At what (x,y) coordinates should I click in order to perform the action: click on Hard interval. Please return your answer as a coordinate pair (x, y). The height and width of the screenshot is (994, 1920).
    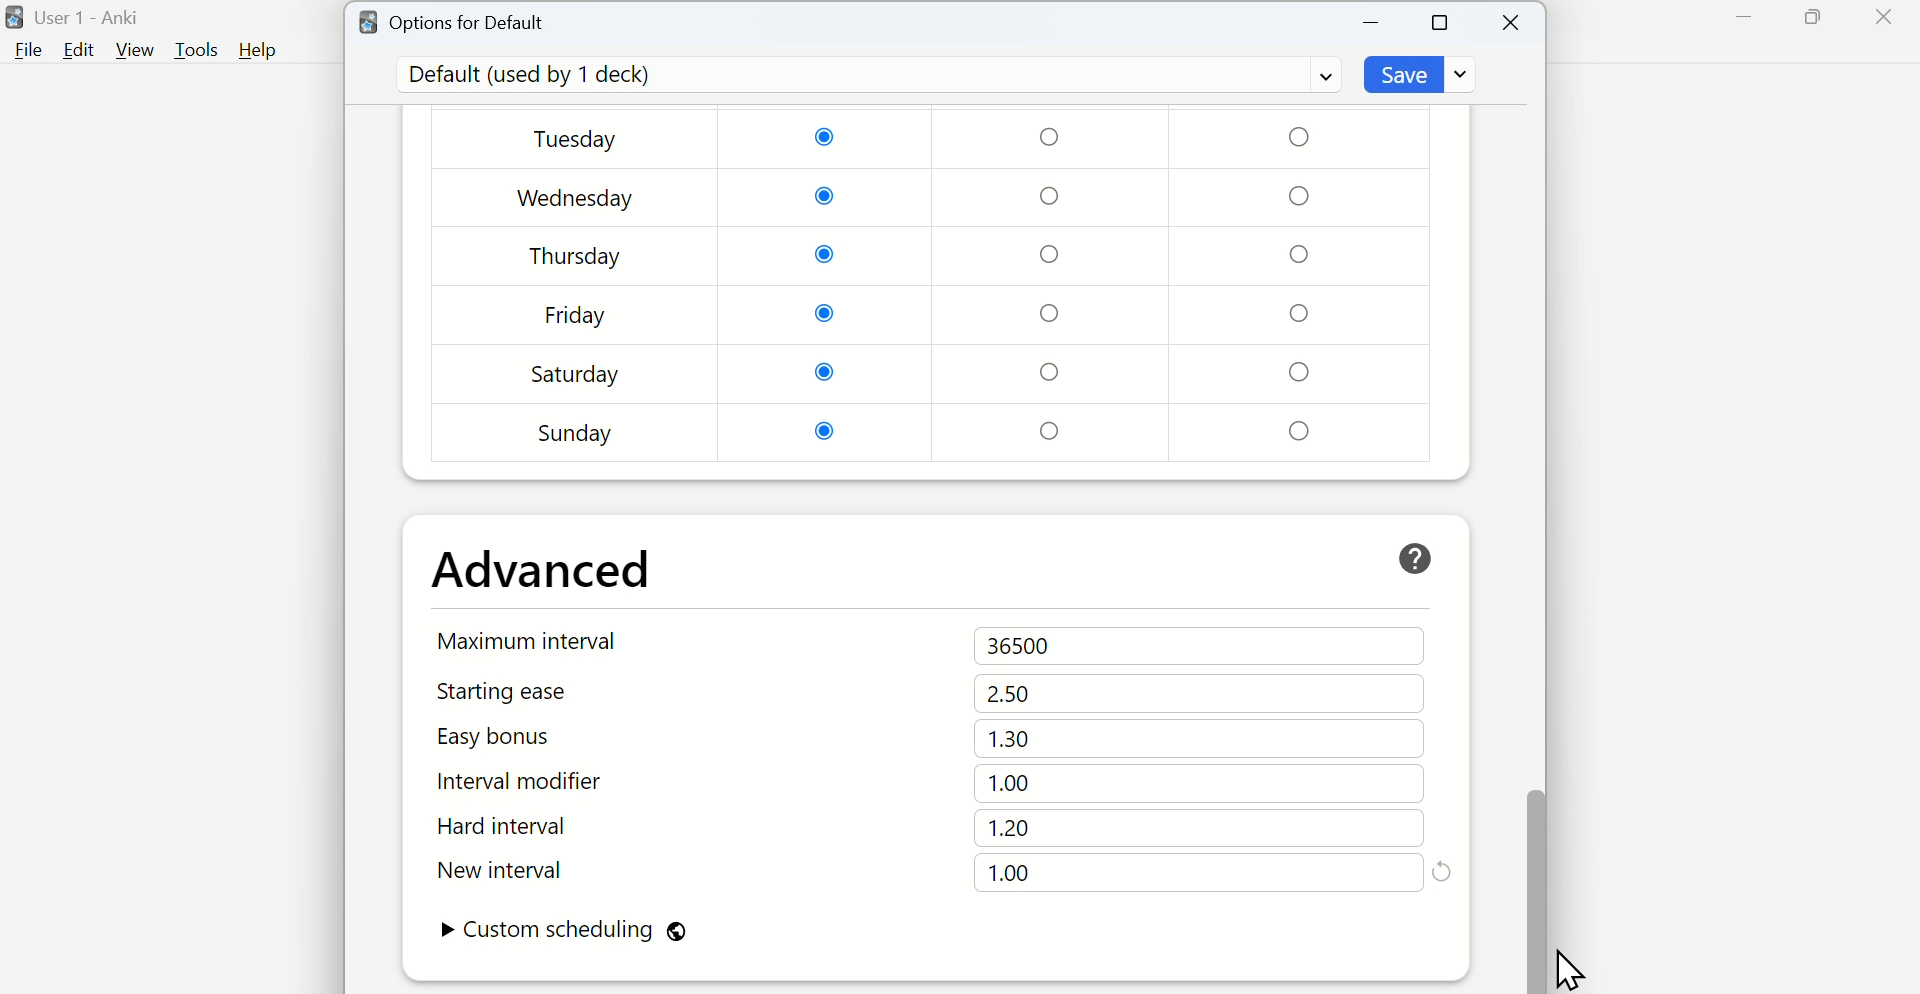
    Looking at the image, I should click on (527, 829).